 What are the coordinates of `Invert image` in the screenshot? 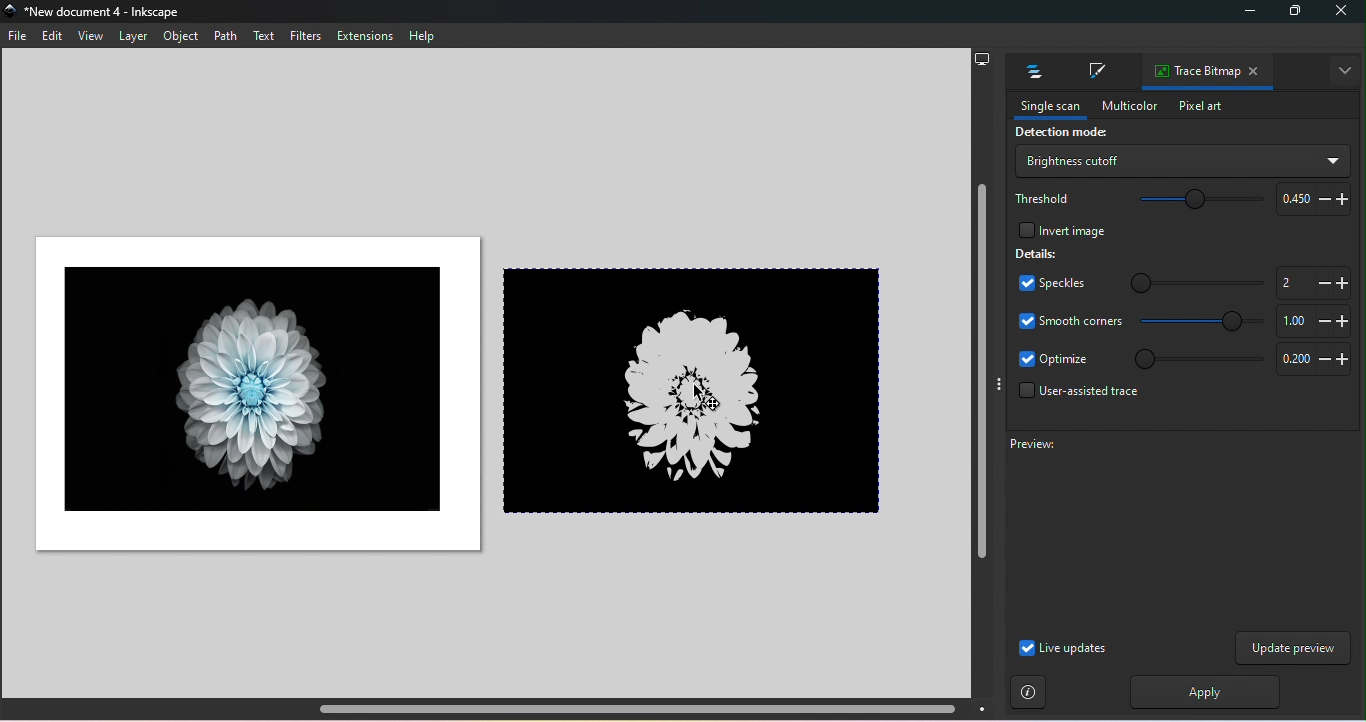 It's located at (1060, 228).